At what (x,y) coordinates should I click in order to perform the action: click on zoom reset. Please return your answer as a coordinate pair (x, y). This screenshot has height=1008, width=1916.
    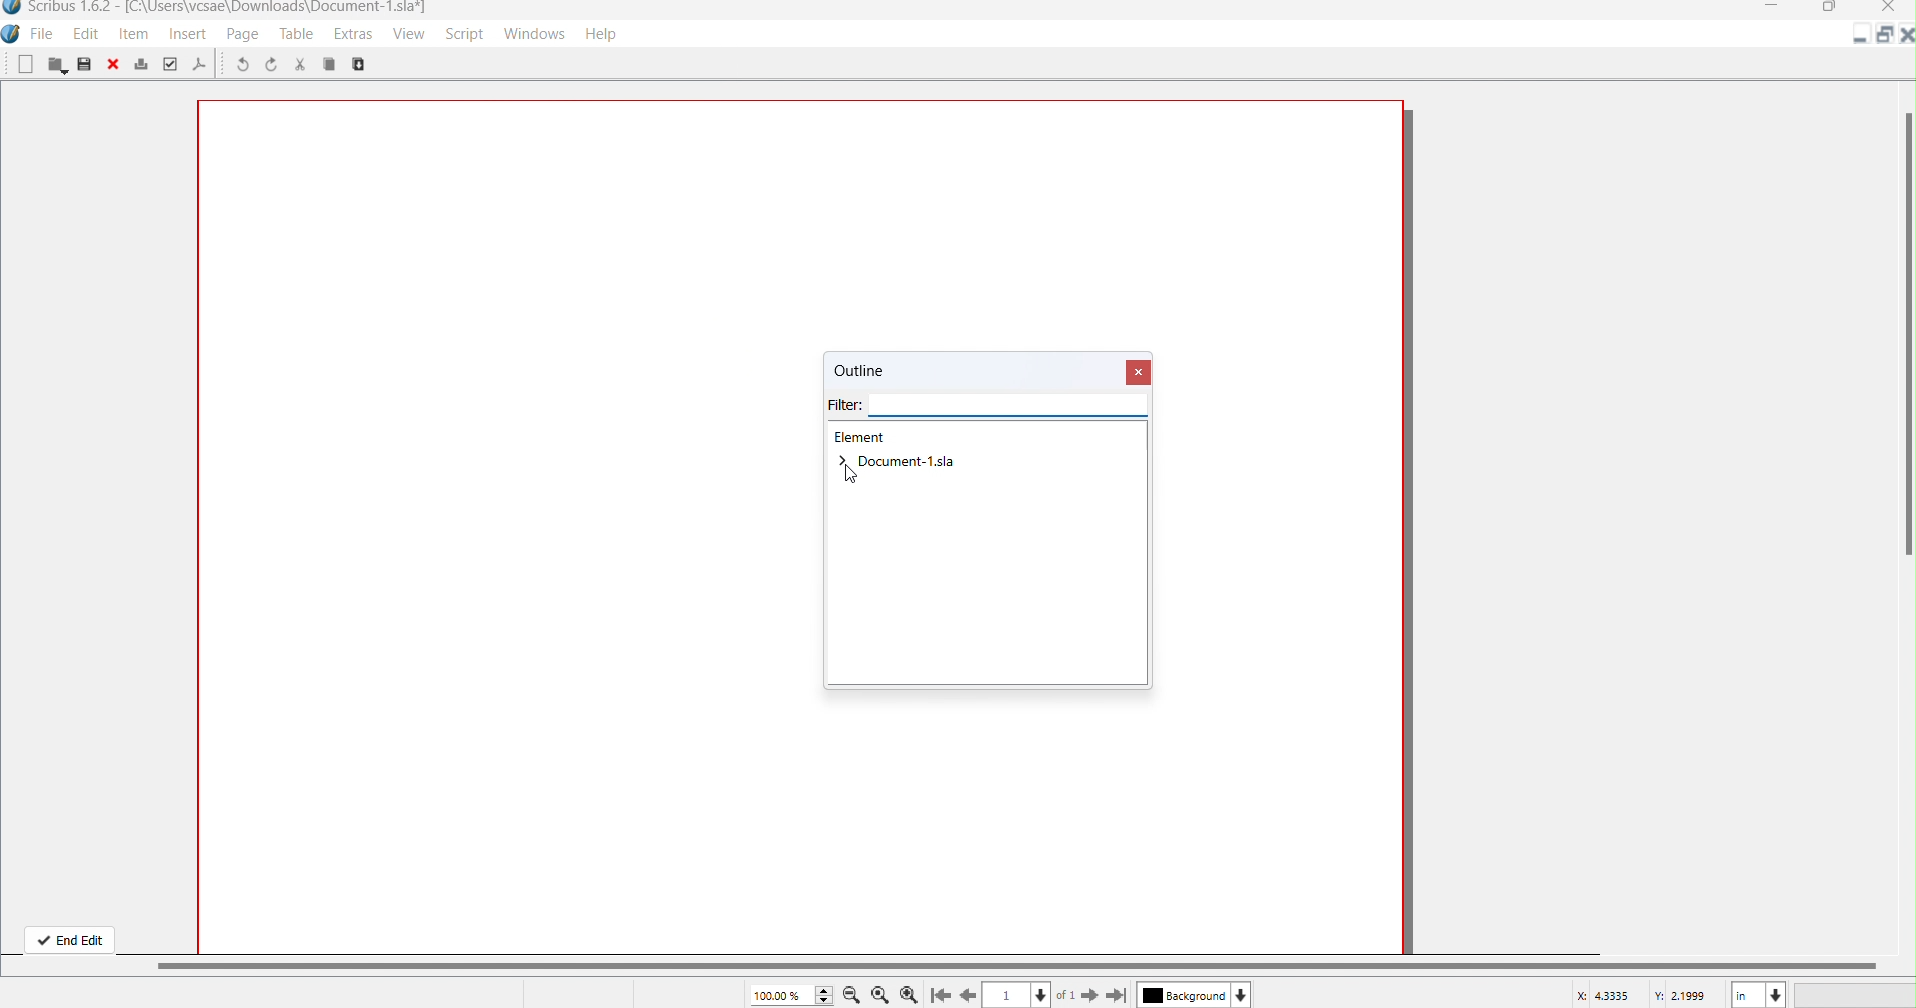
    Looking at the image, I should click on (880, 996).